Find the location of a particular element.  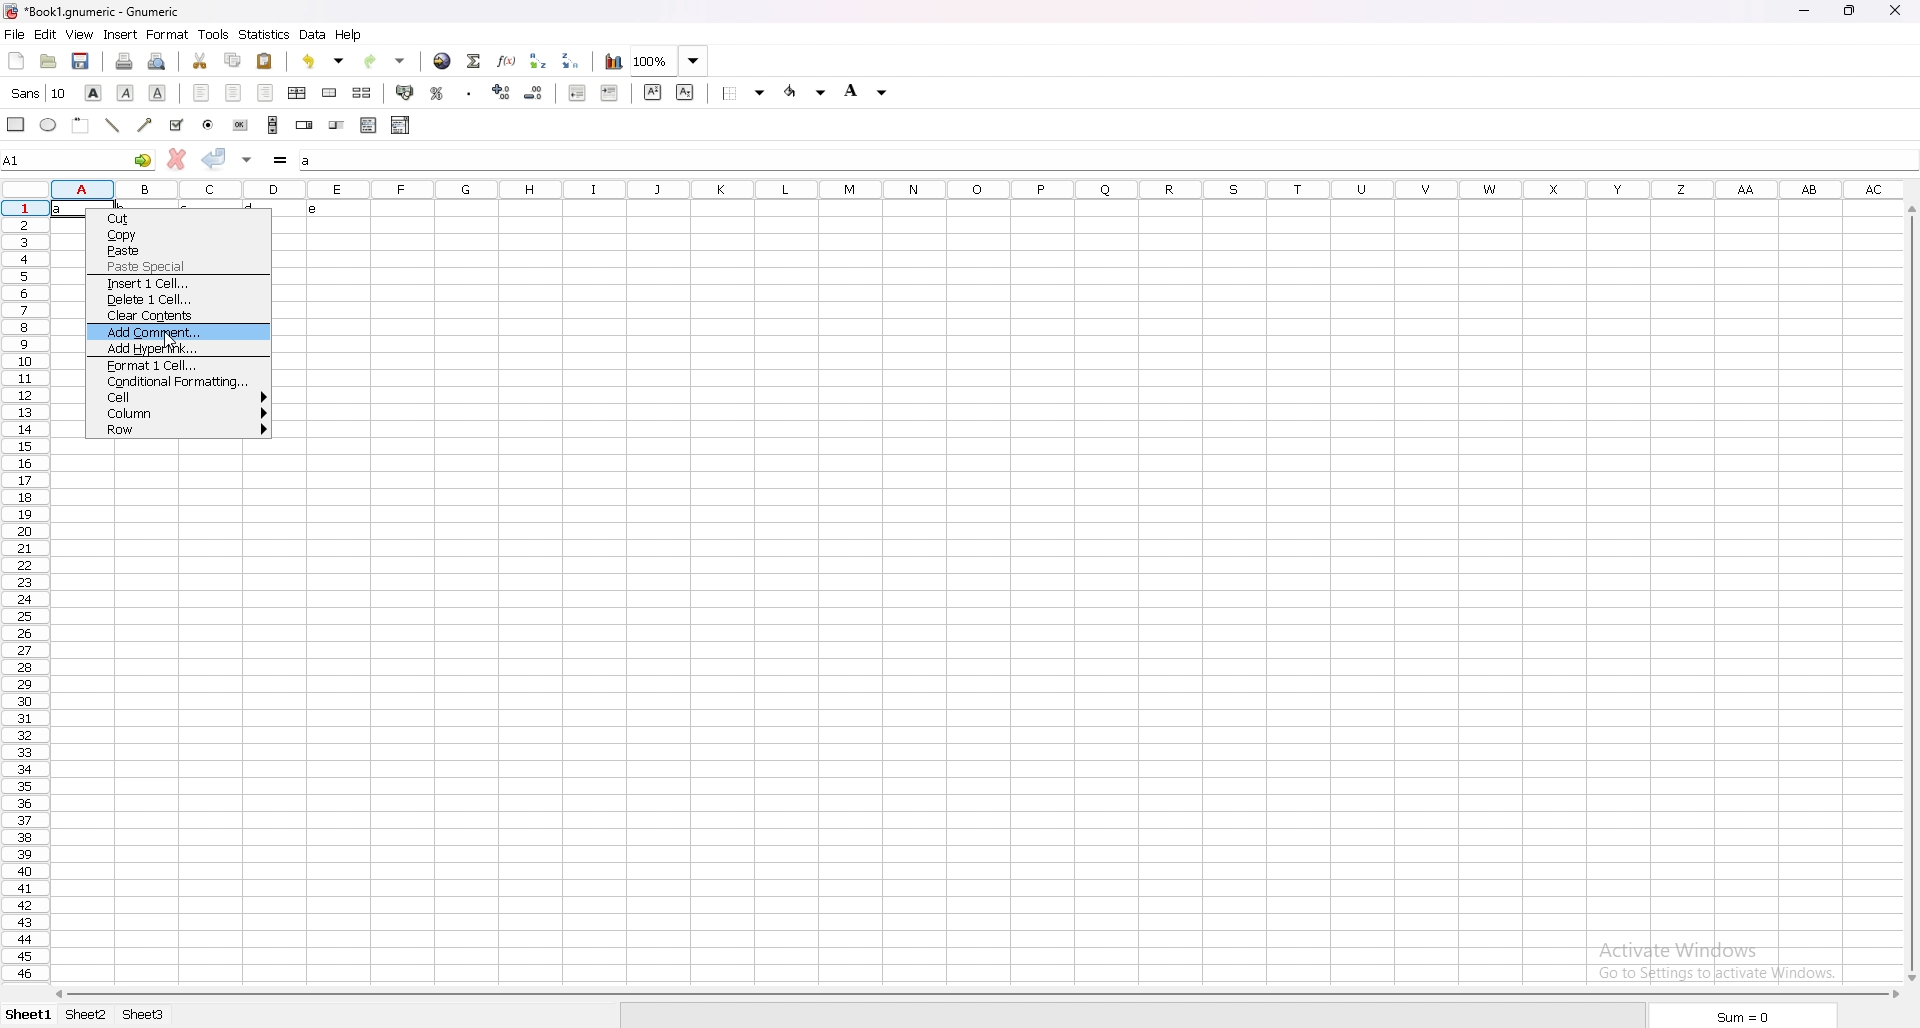

resize is located at coordinates (1847, 11).